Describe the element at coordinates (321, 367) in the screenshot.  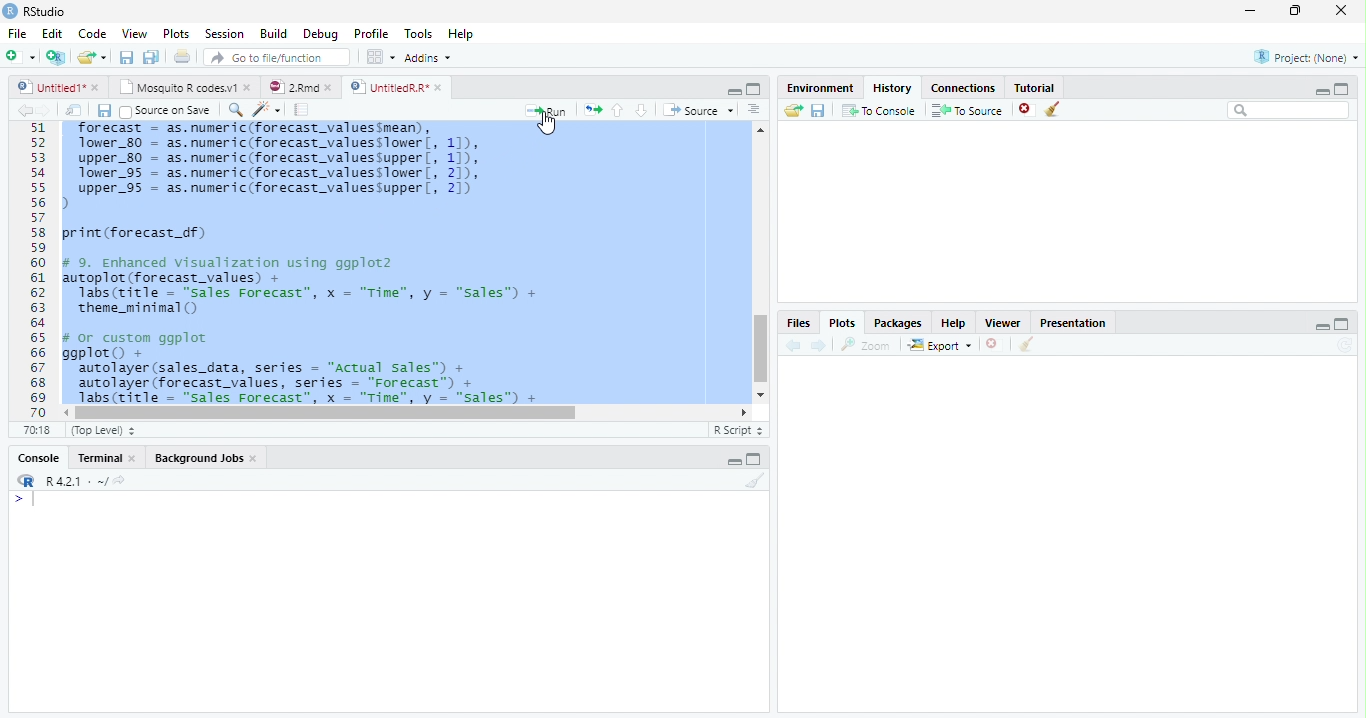
I see `# Or custom ggplot

ggplot() +
autolayer (sales_data, series = "Actual sales”) +
autolayer (forecast_values, series = “Forecast”) +
labs(title = "sales Forecast”. x = "Time". v = "sales") +` at that location.